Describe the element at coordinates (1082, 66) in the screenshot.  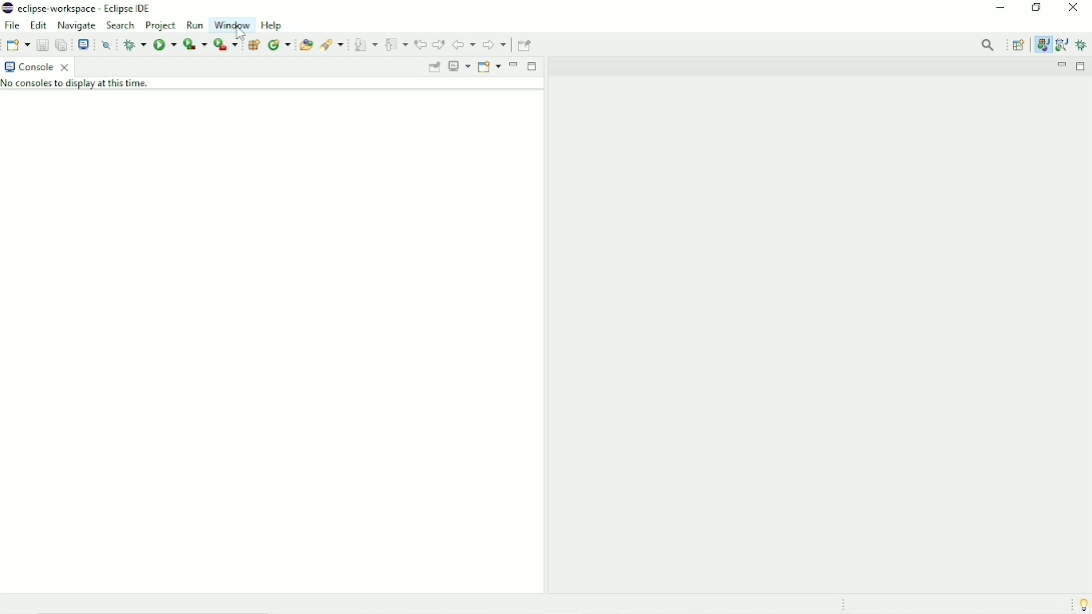
I see `Maximize` at that location.